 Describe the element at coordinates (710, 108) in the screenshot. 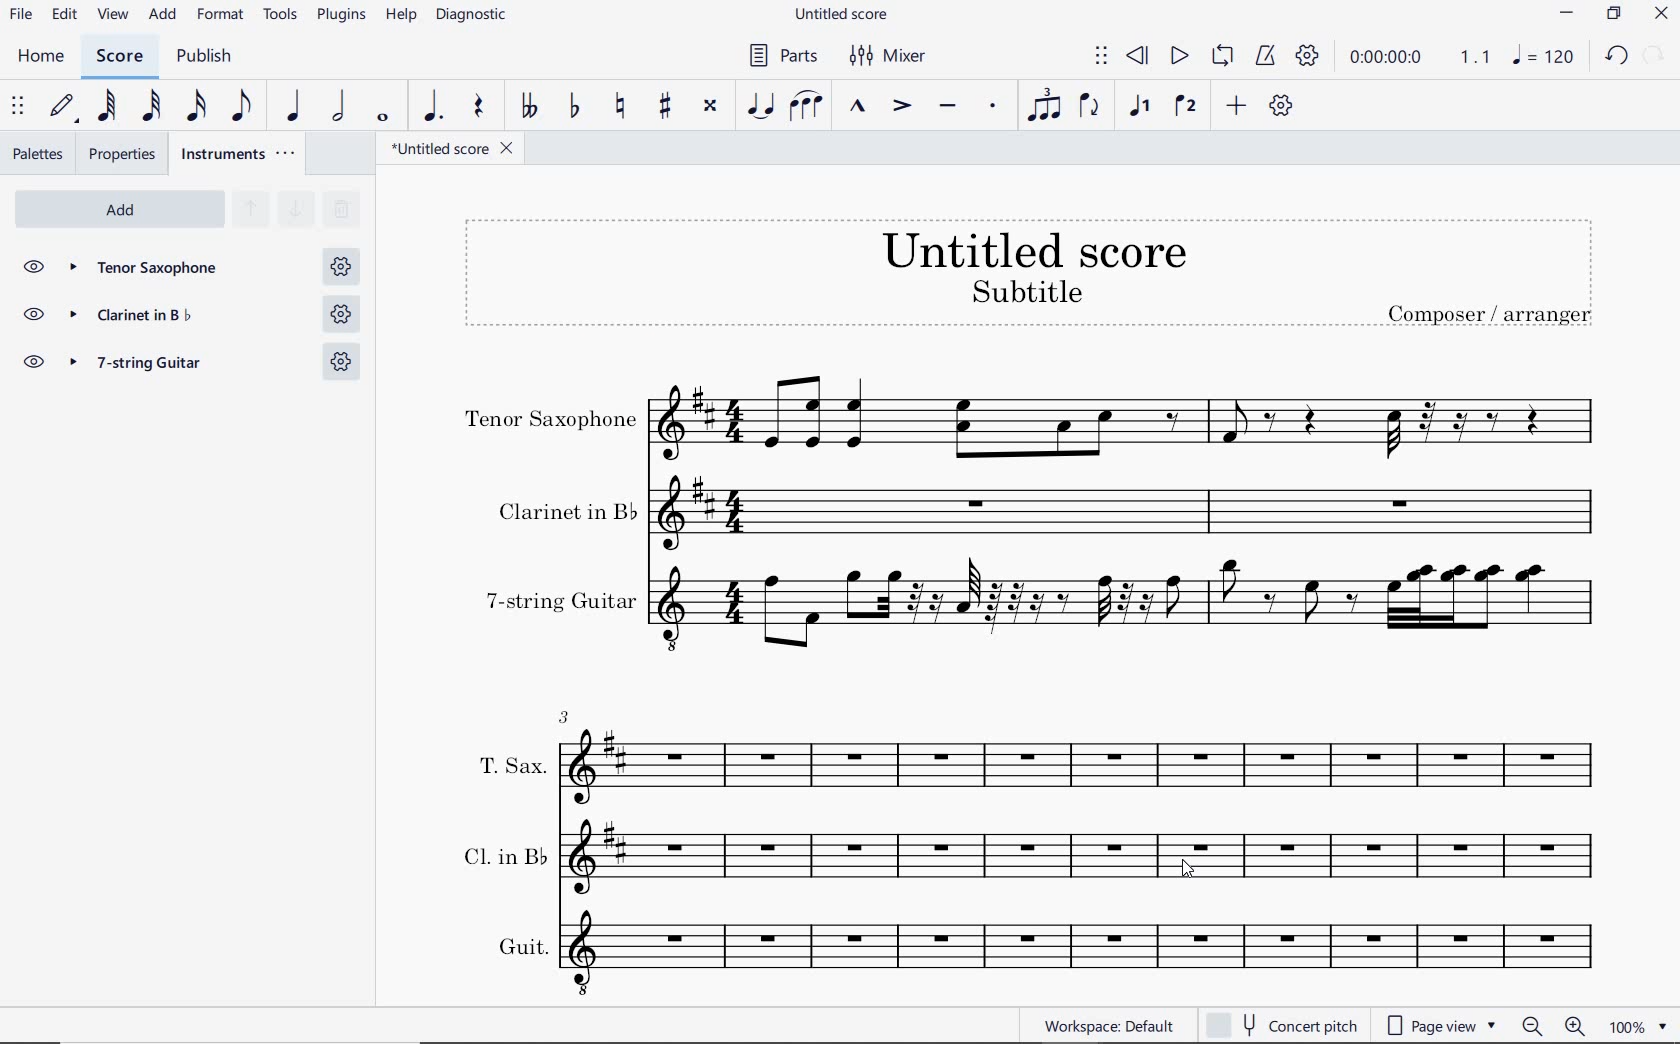

I see `TOGGLE DOUBLE-SHARP` at that location.